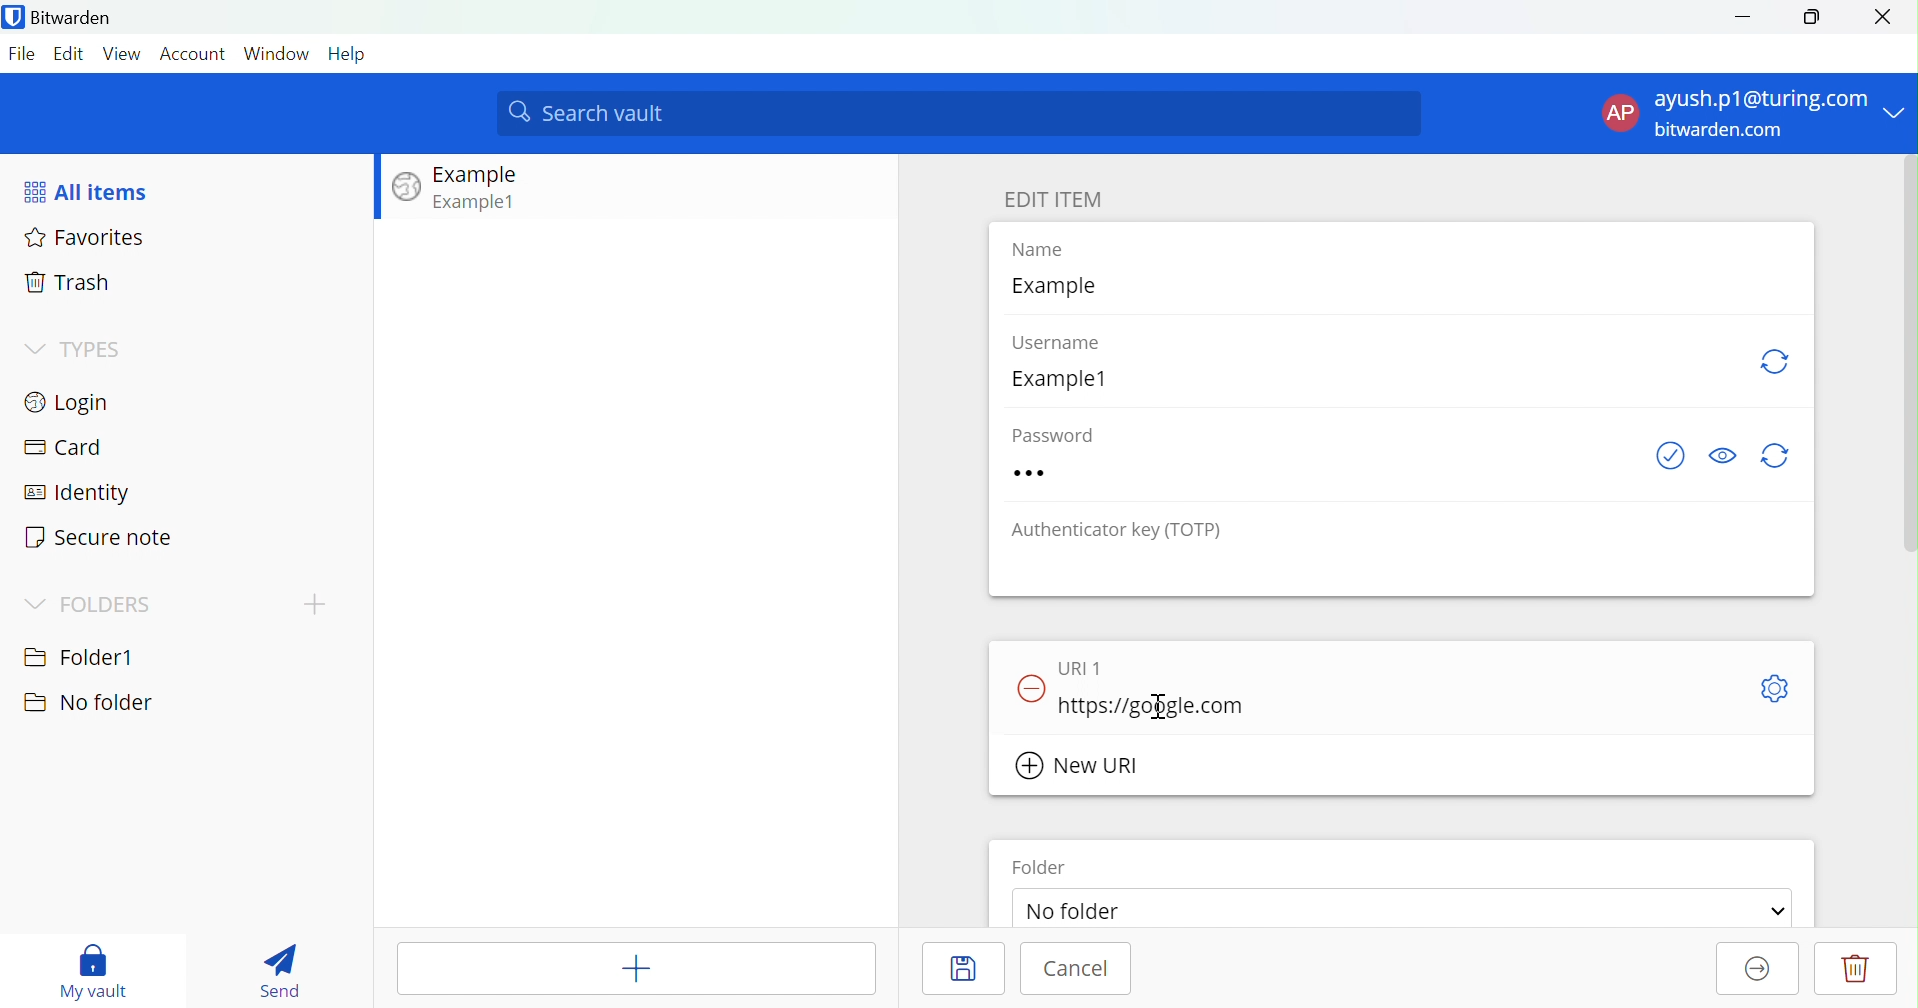  What do you see at coordinates (106, 606) in the screenshot?
I see `FOLDERS` at bounding box center [106, 606].